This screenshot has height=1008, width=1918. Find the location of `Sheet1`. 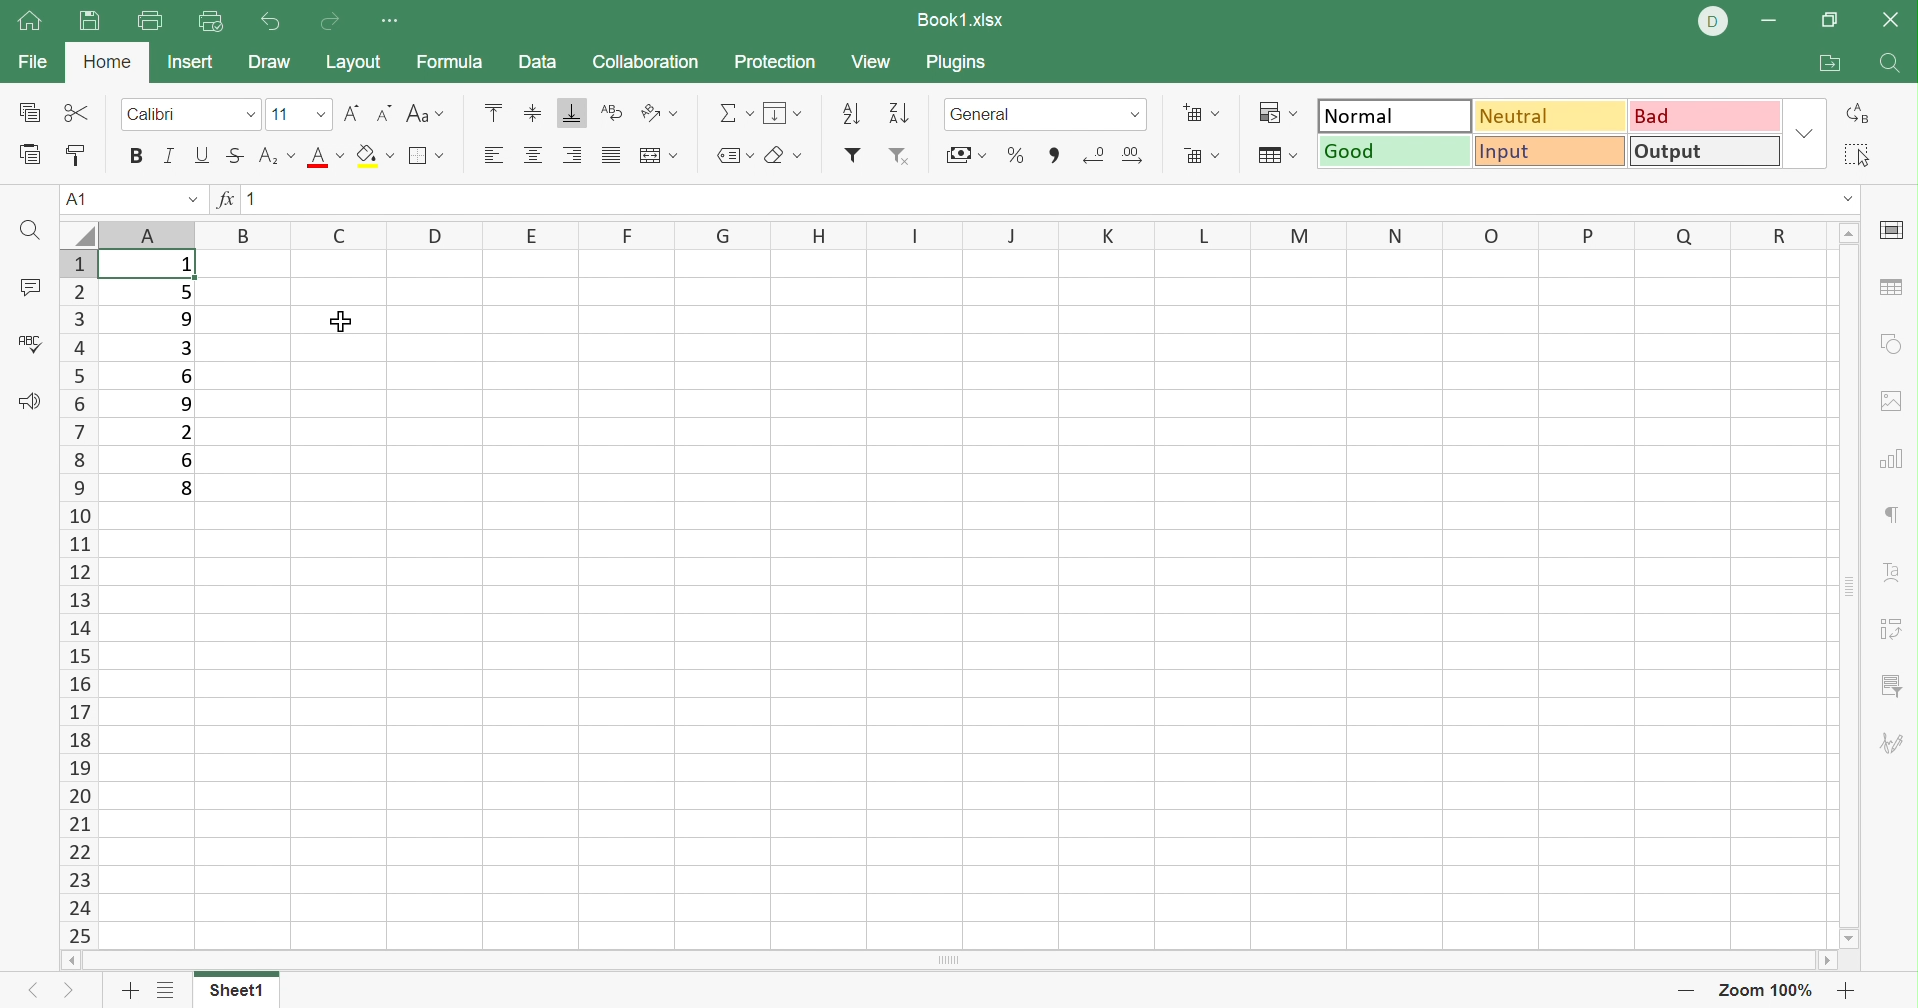

Sheet1 is located at coordinates (242, 989).